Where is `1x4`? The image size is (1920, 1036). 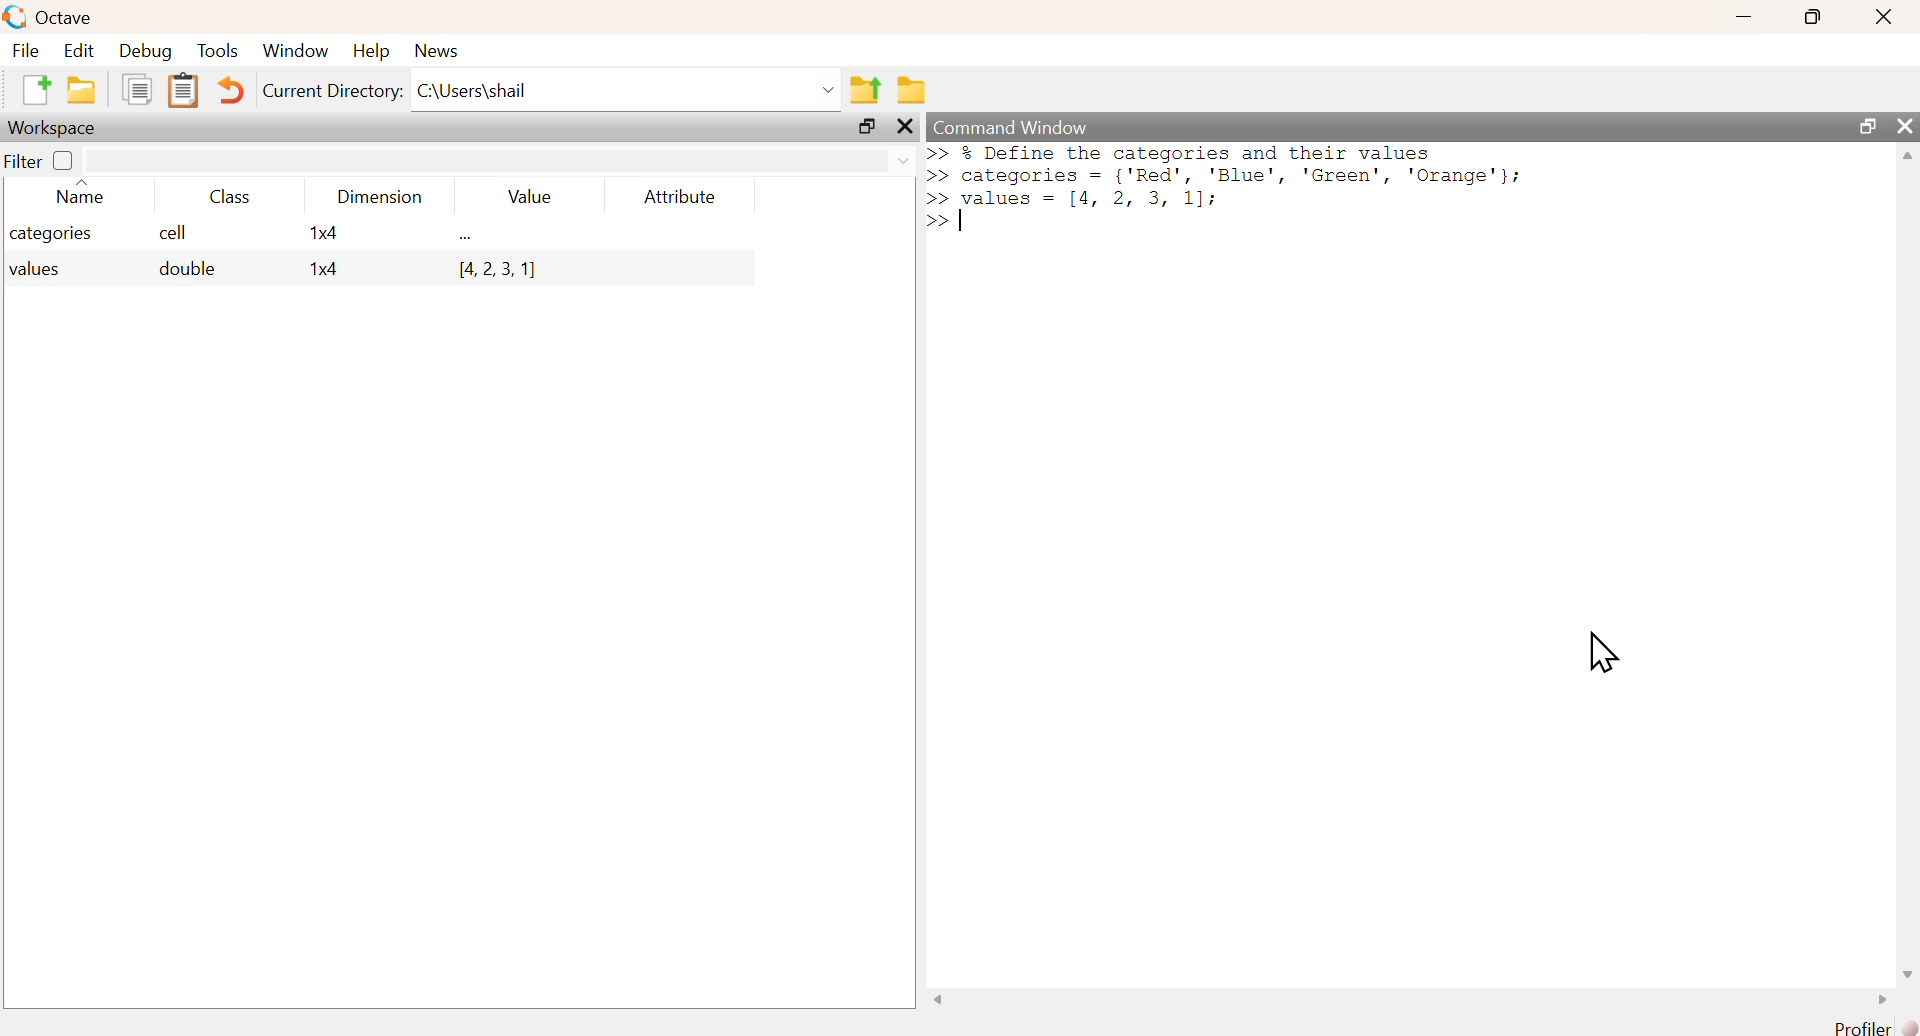 1x4 is located at coordinates (326, 268).